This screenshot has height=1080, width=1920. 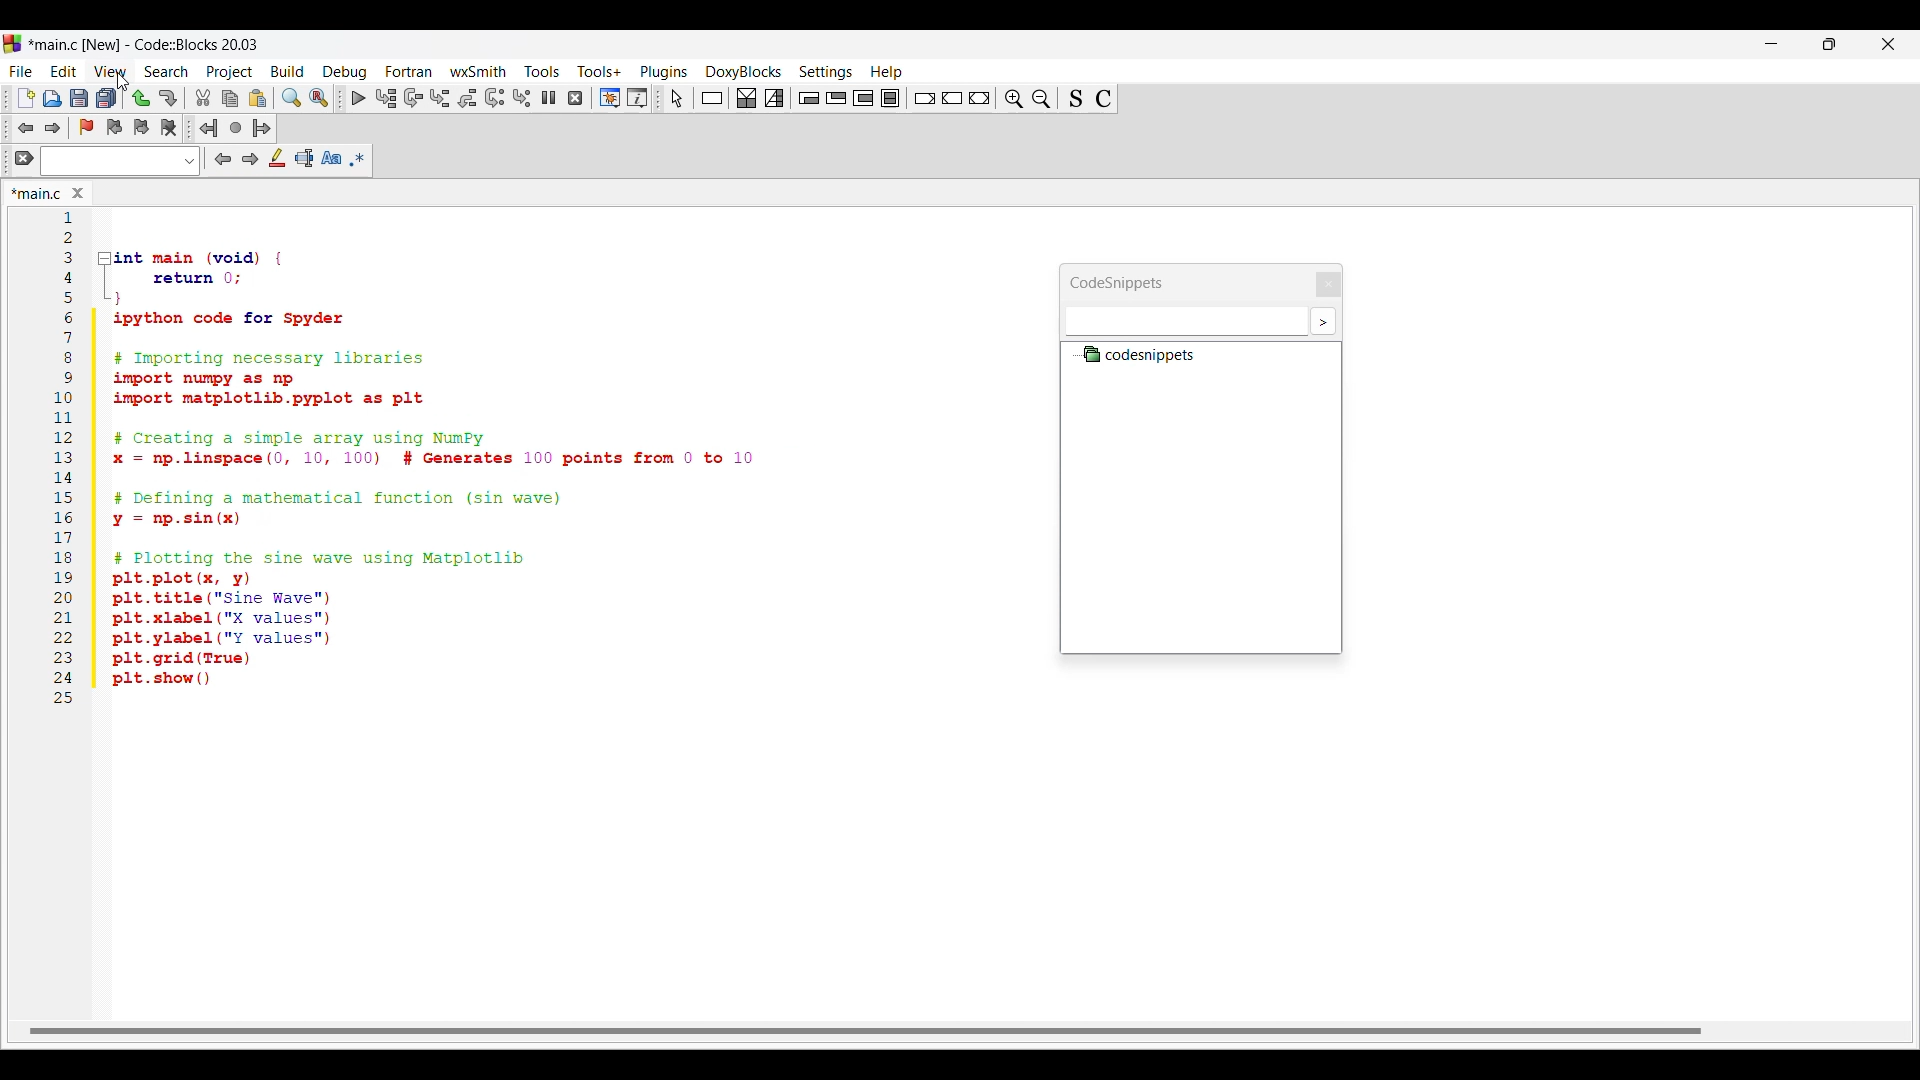 I want to click on Plugins menu, so click(x=664, y=72).